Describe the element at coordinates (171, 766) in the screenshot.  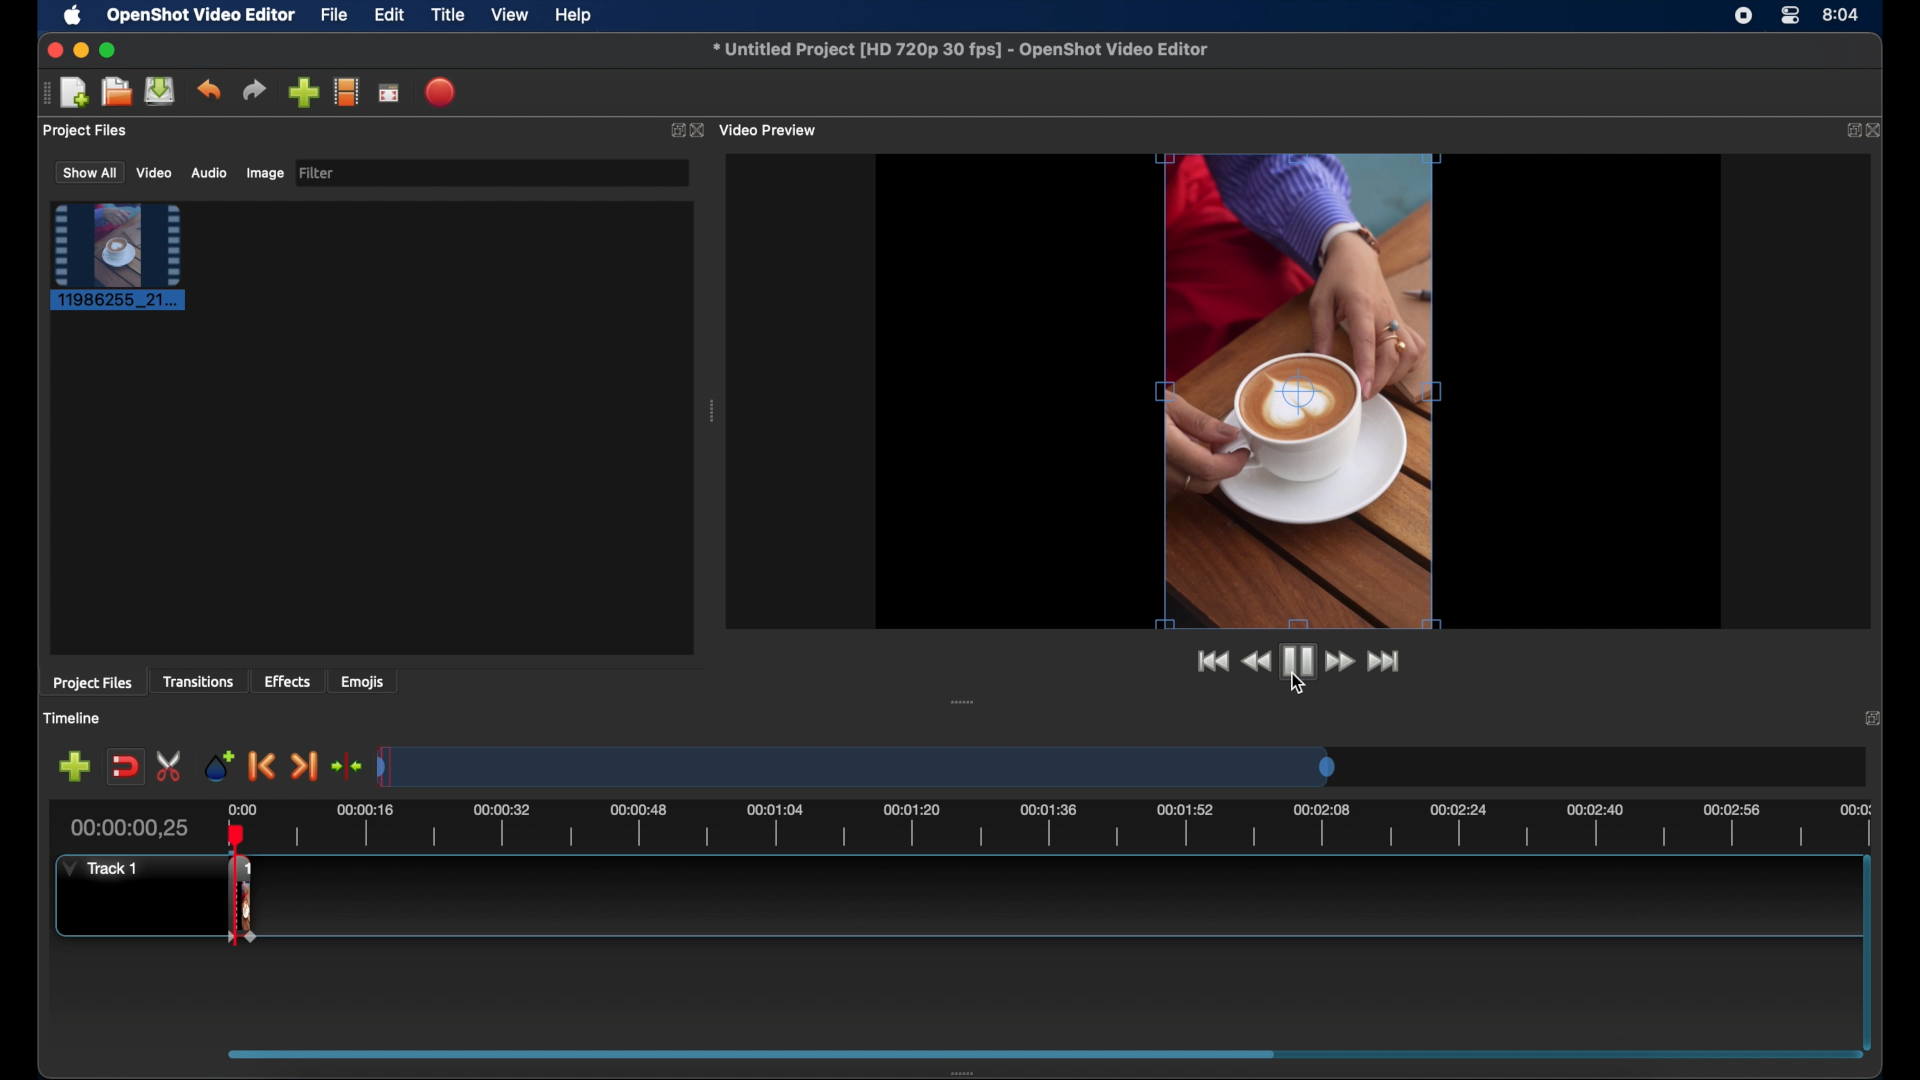
I see `enable razor` at that location.